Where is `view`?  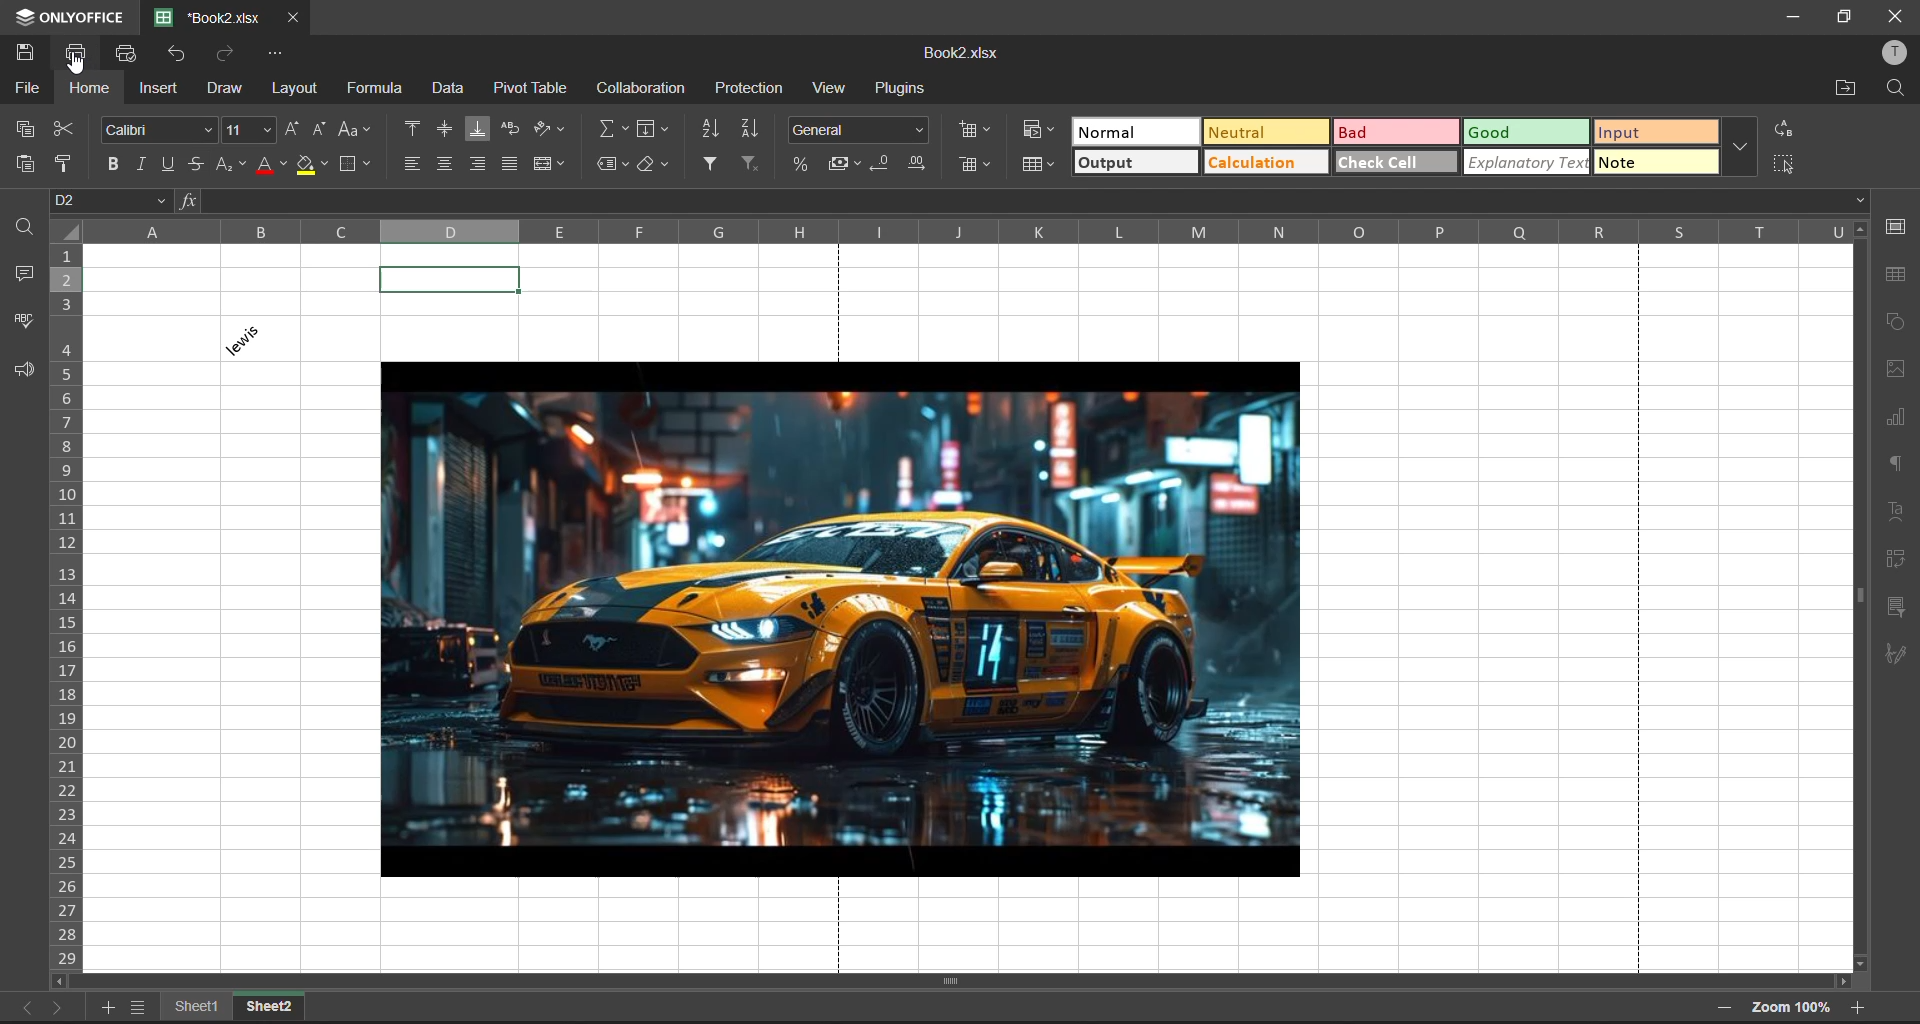
view is located at coordinates (833, 88).